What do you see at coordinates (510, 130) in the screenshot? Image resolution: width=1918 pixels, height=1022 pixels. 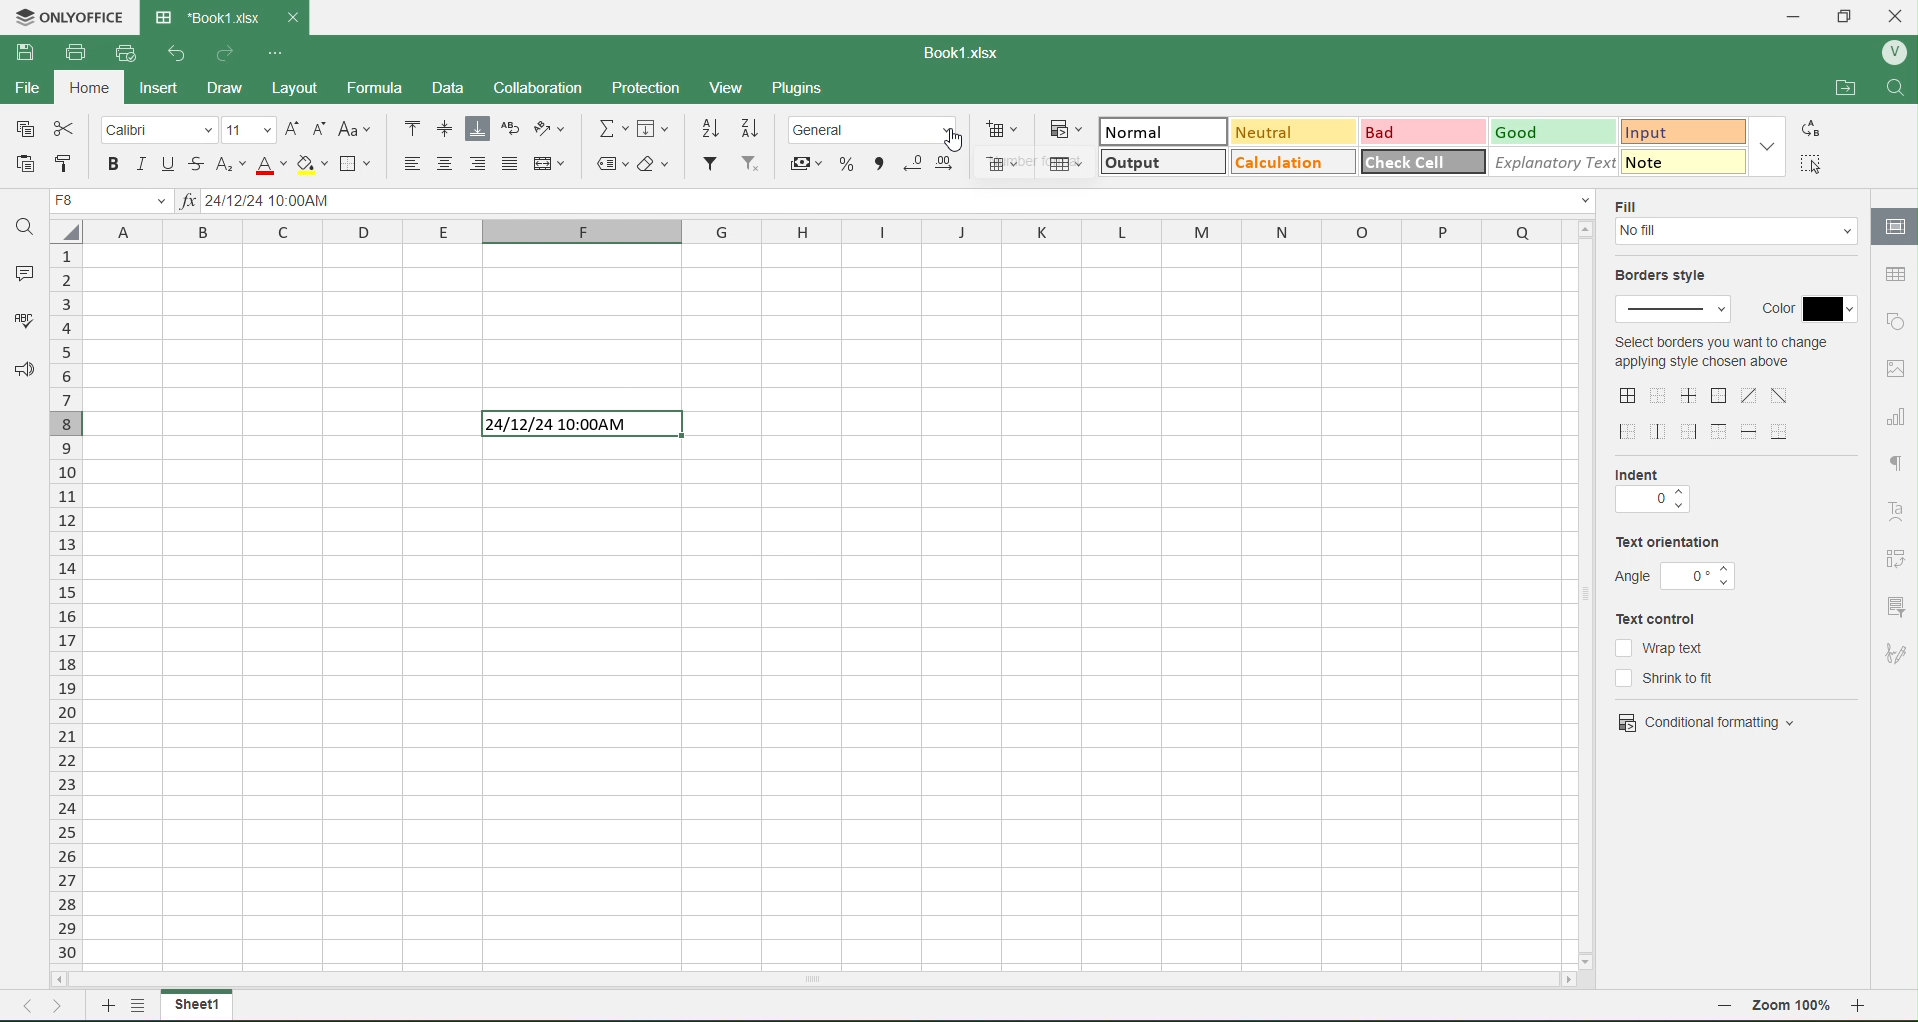 I see `Wrap Text` at bounding box center [510, 130].